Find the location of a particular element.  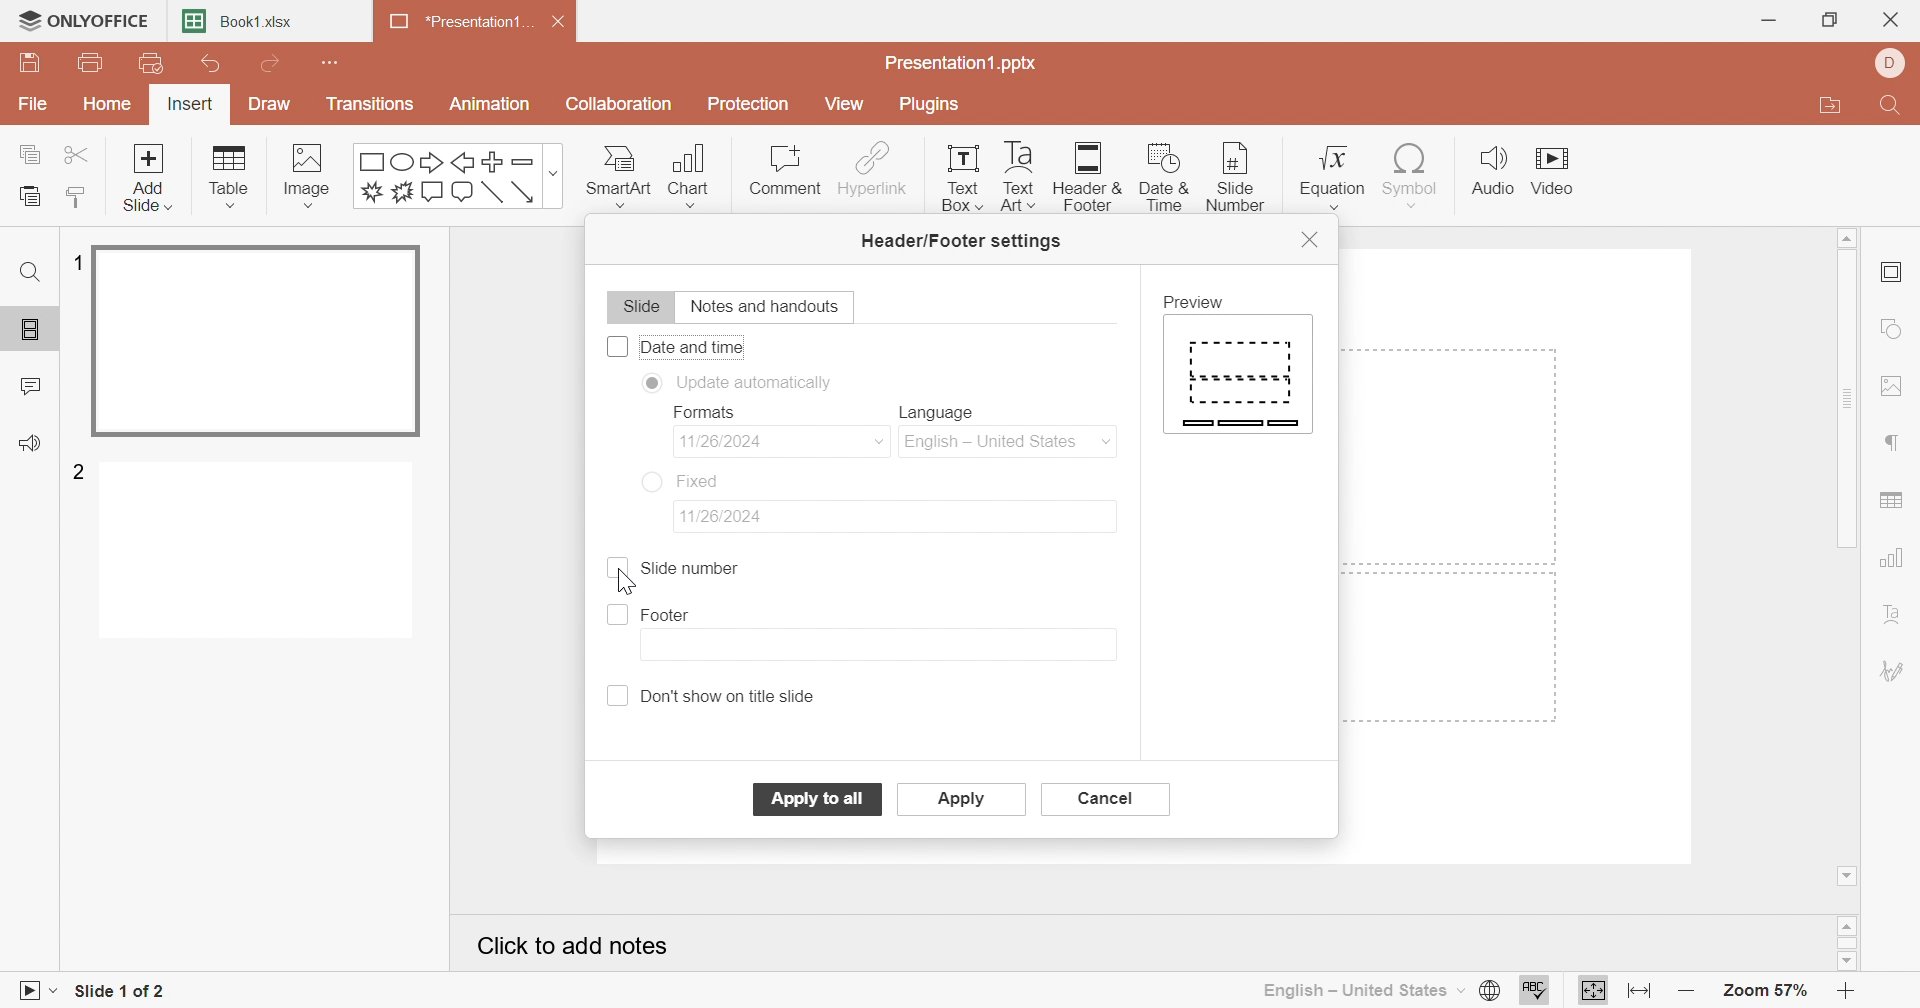

Feedback & Support is located at coordinates (34, 445).